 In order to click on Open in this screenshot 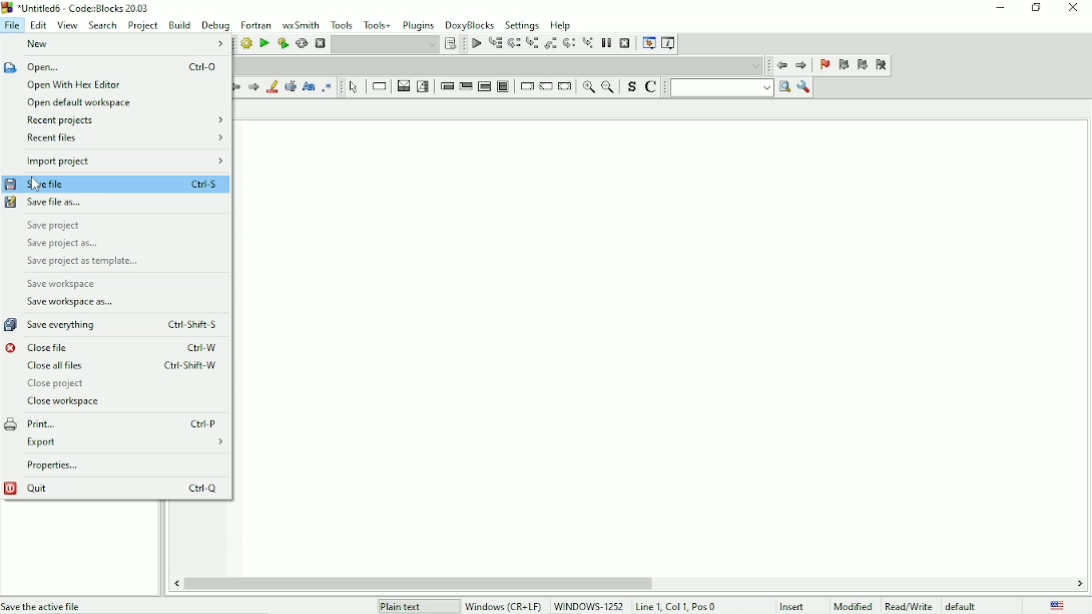, I will do `click(112, 67)`.